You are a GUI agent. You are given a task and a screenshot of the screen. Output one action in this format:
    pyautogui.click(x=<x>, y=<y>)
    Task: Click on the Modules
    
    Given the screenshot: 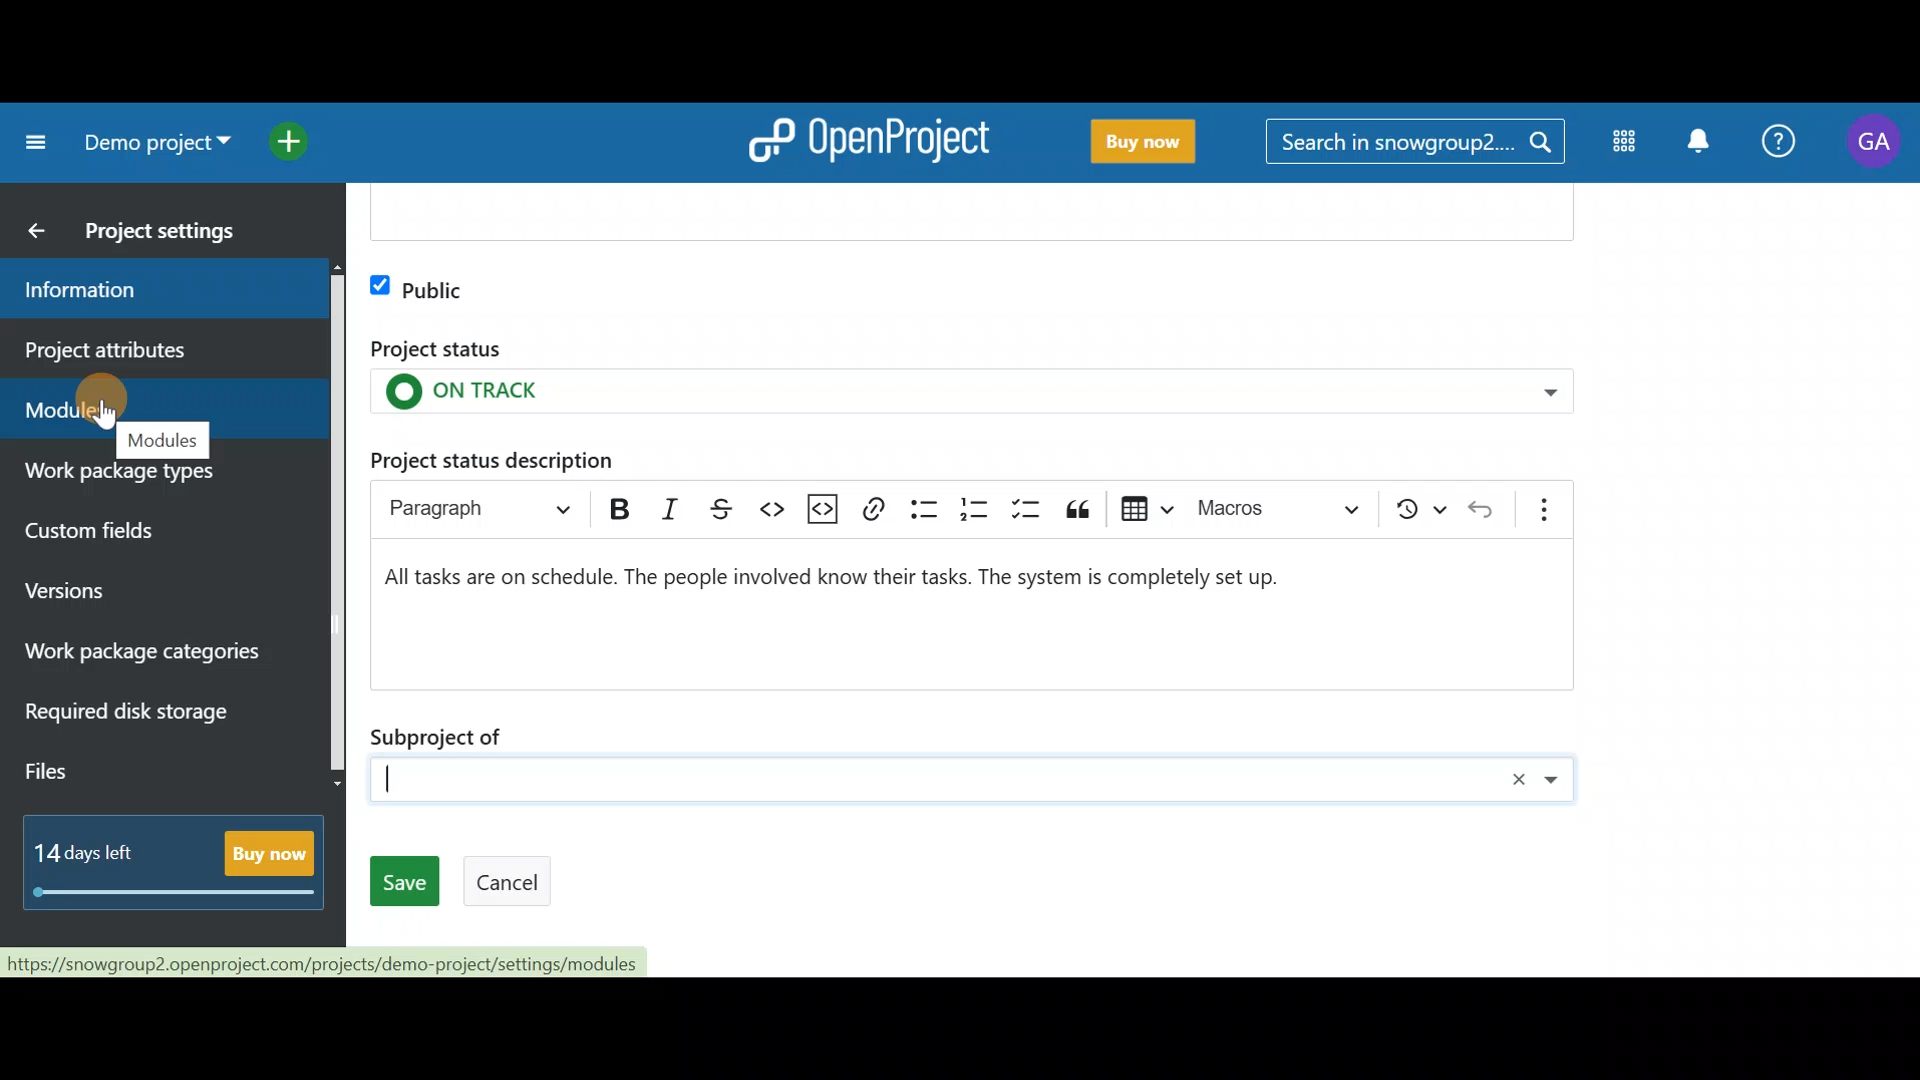 What is the action you would take?
    pyautogui.click(x=1627, y=142)
    